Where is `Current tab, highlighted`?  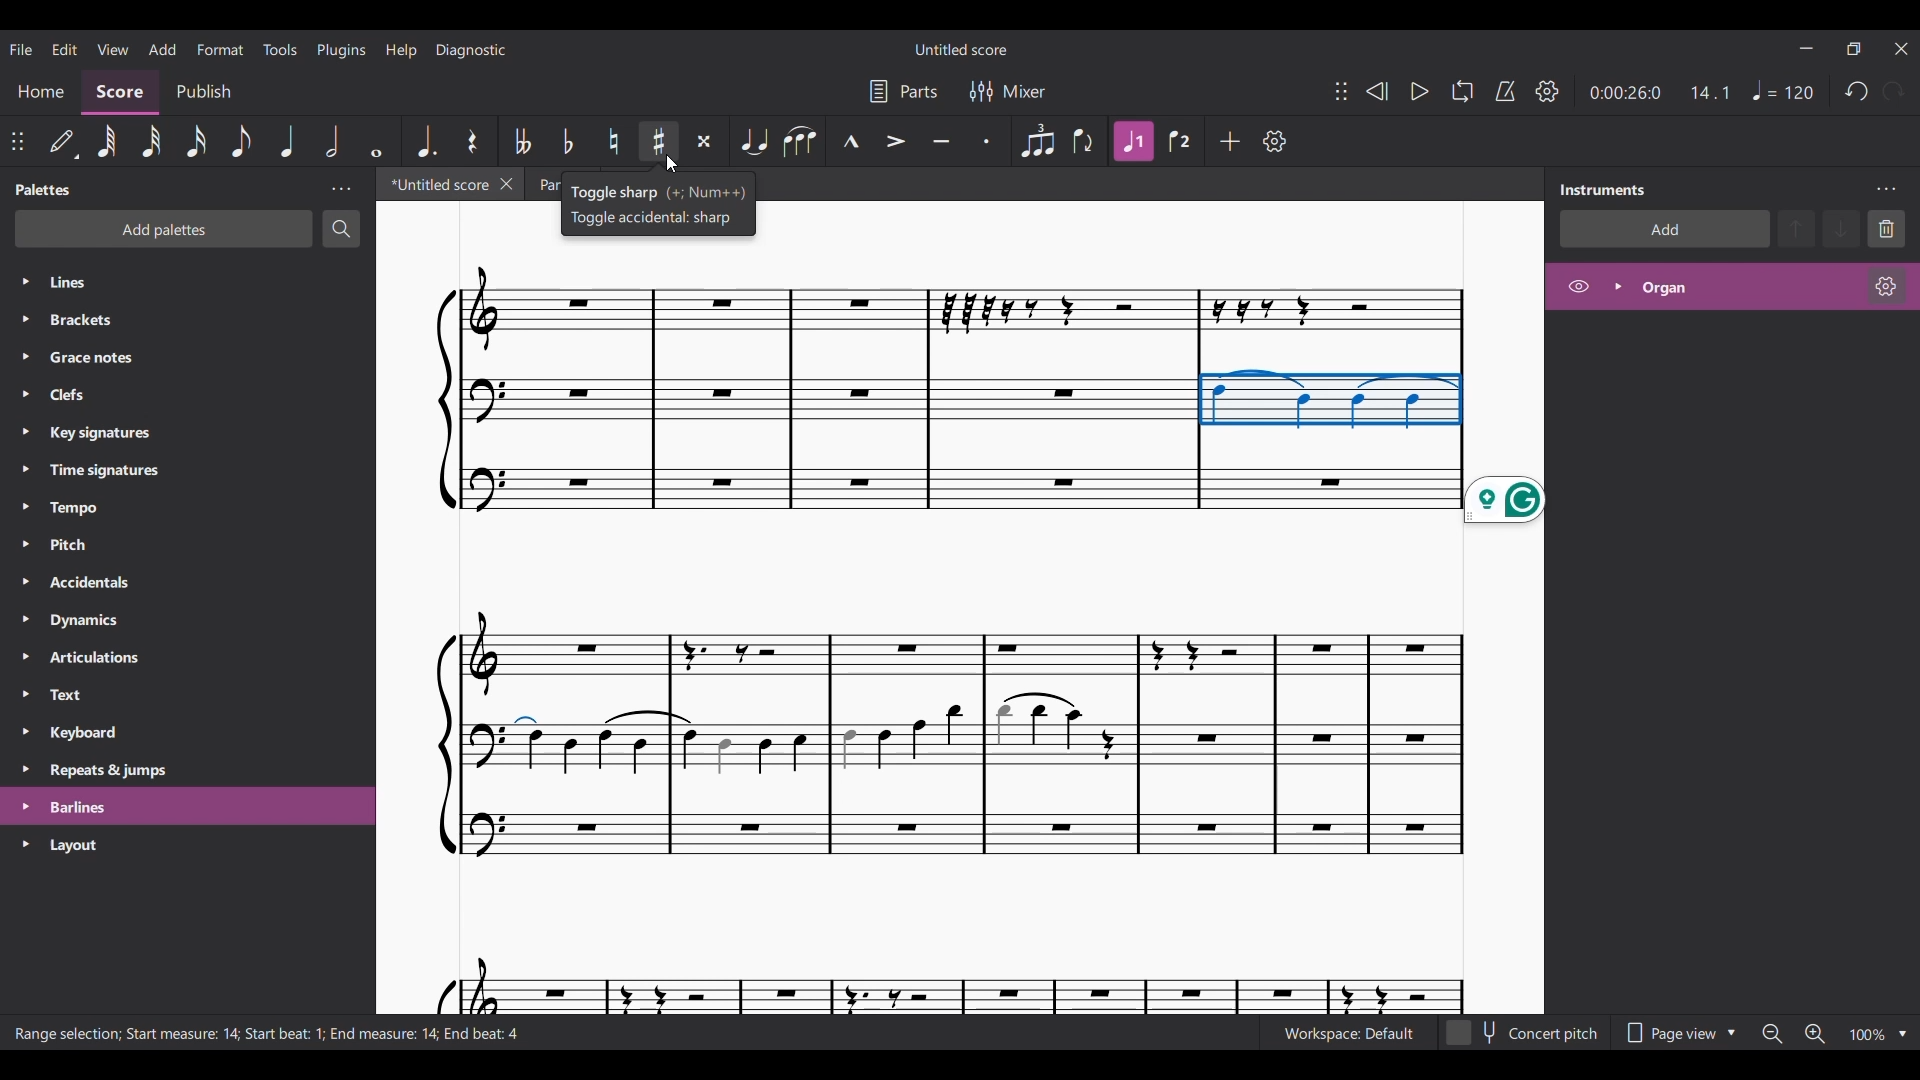 Current tab, highlighted is located at coordinates (434, 183).